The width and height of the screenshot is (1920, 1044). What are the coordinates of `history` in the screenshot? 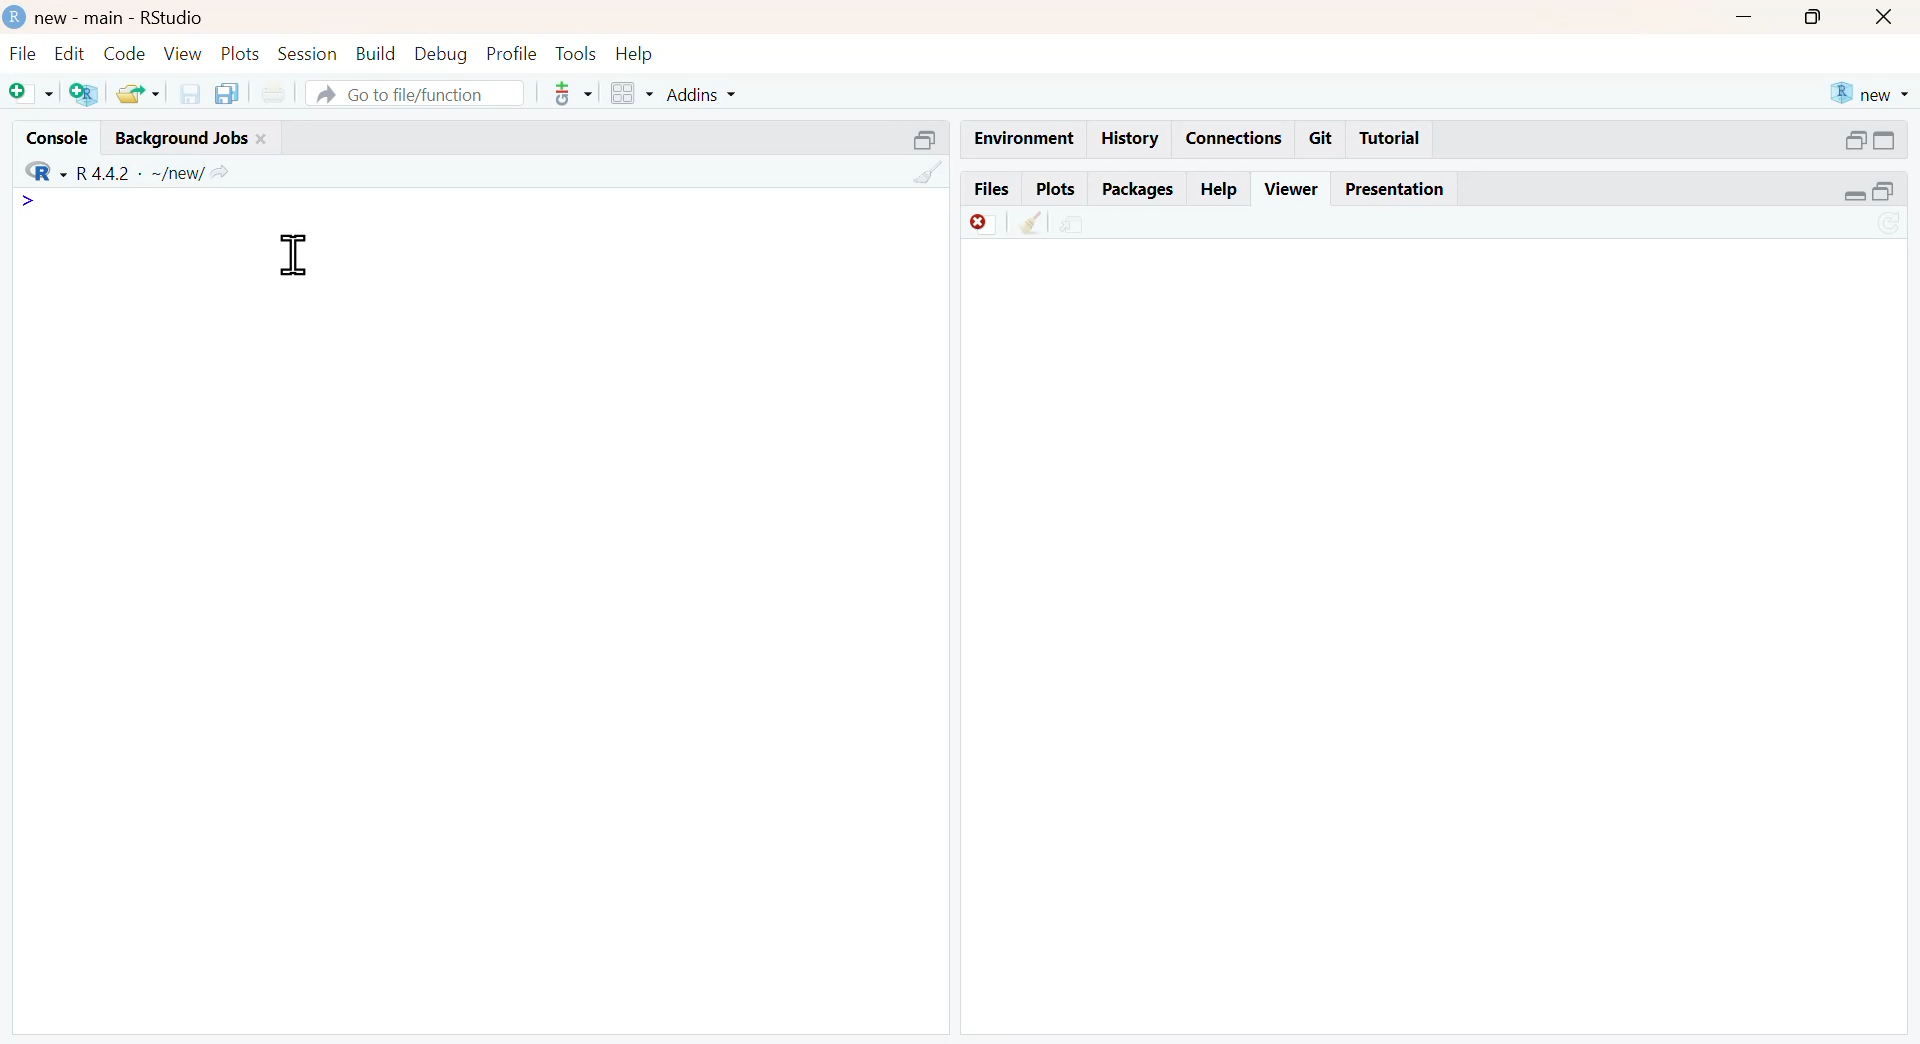 It's located at (1132, 139).